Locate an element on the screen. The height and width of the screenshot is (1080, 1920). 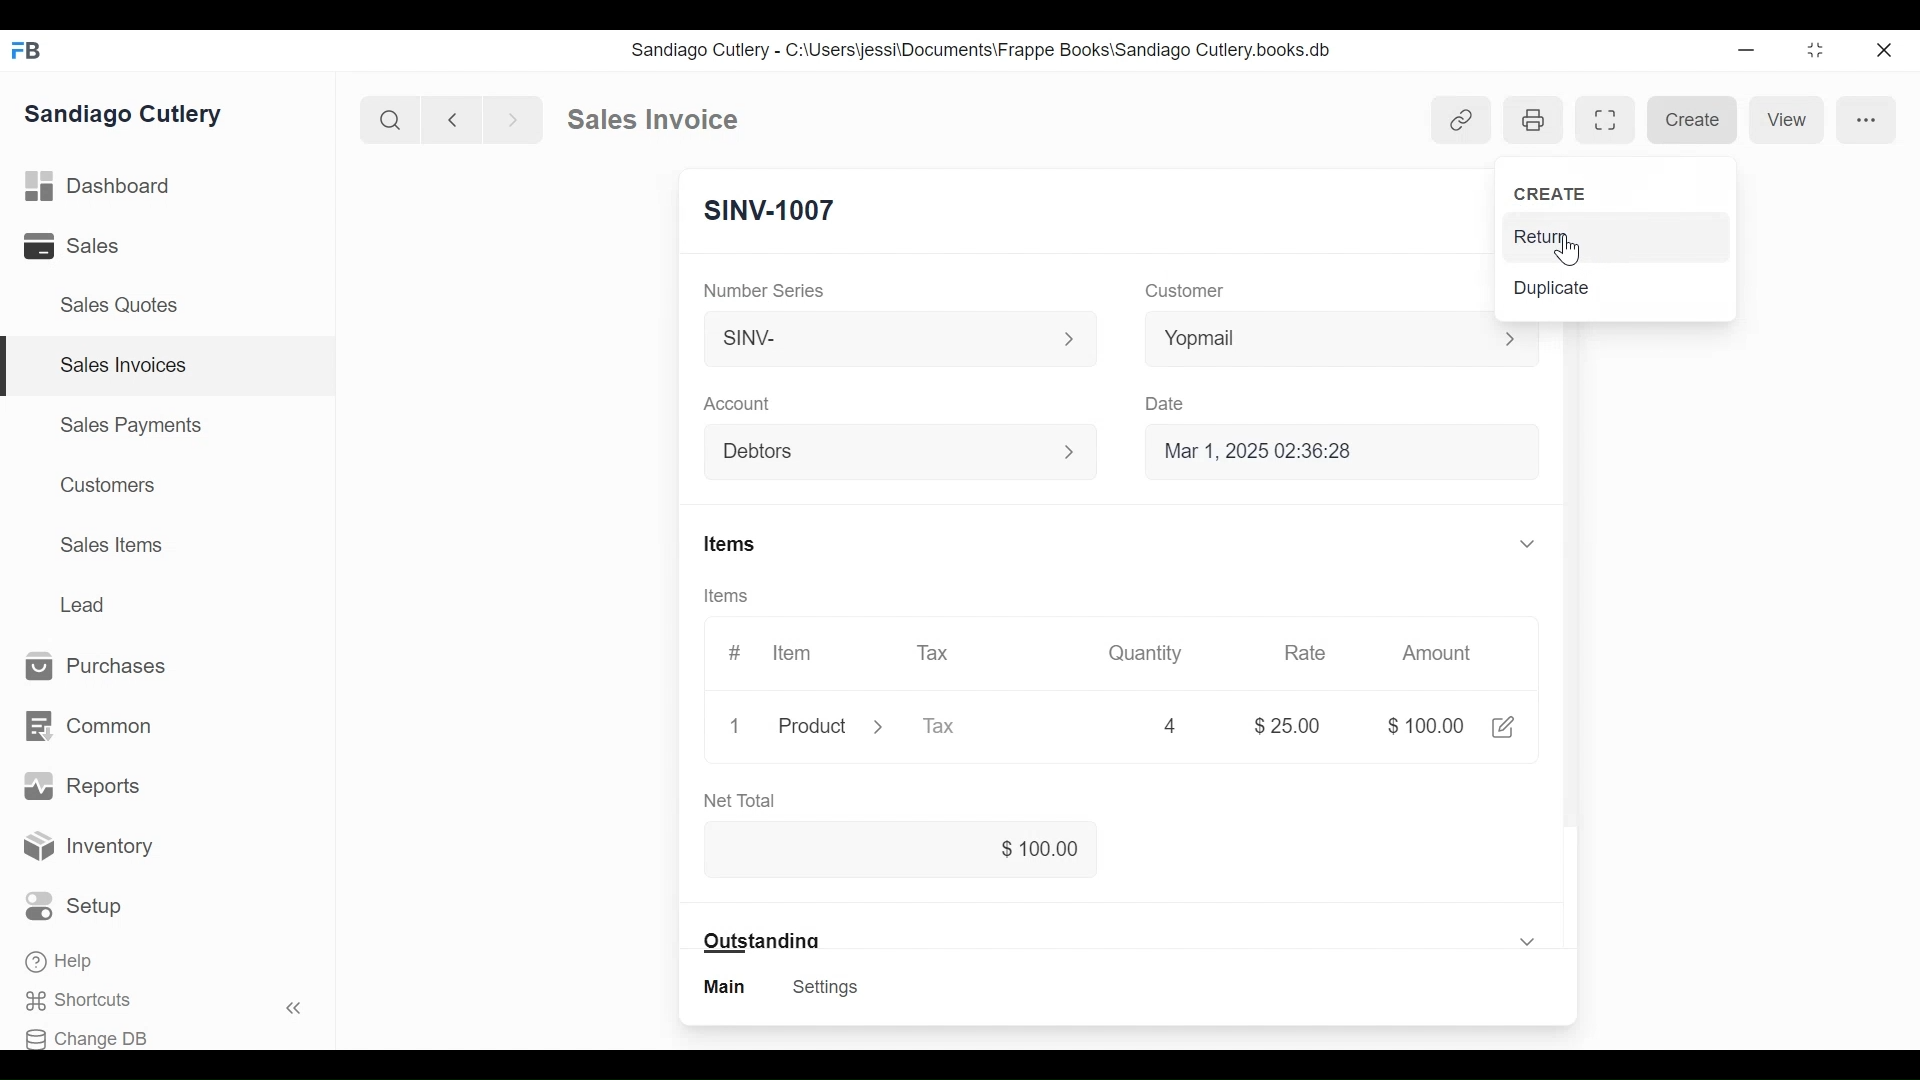
Rate is located at coordinates (1307, 652).